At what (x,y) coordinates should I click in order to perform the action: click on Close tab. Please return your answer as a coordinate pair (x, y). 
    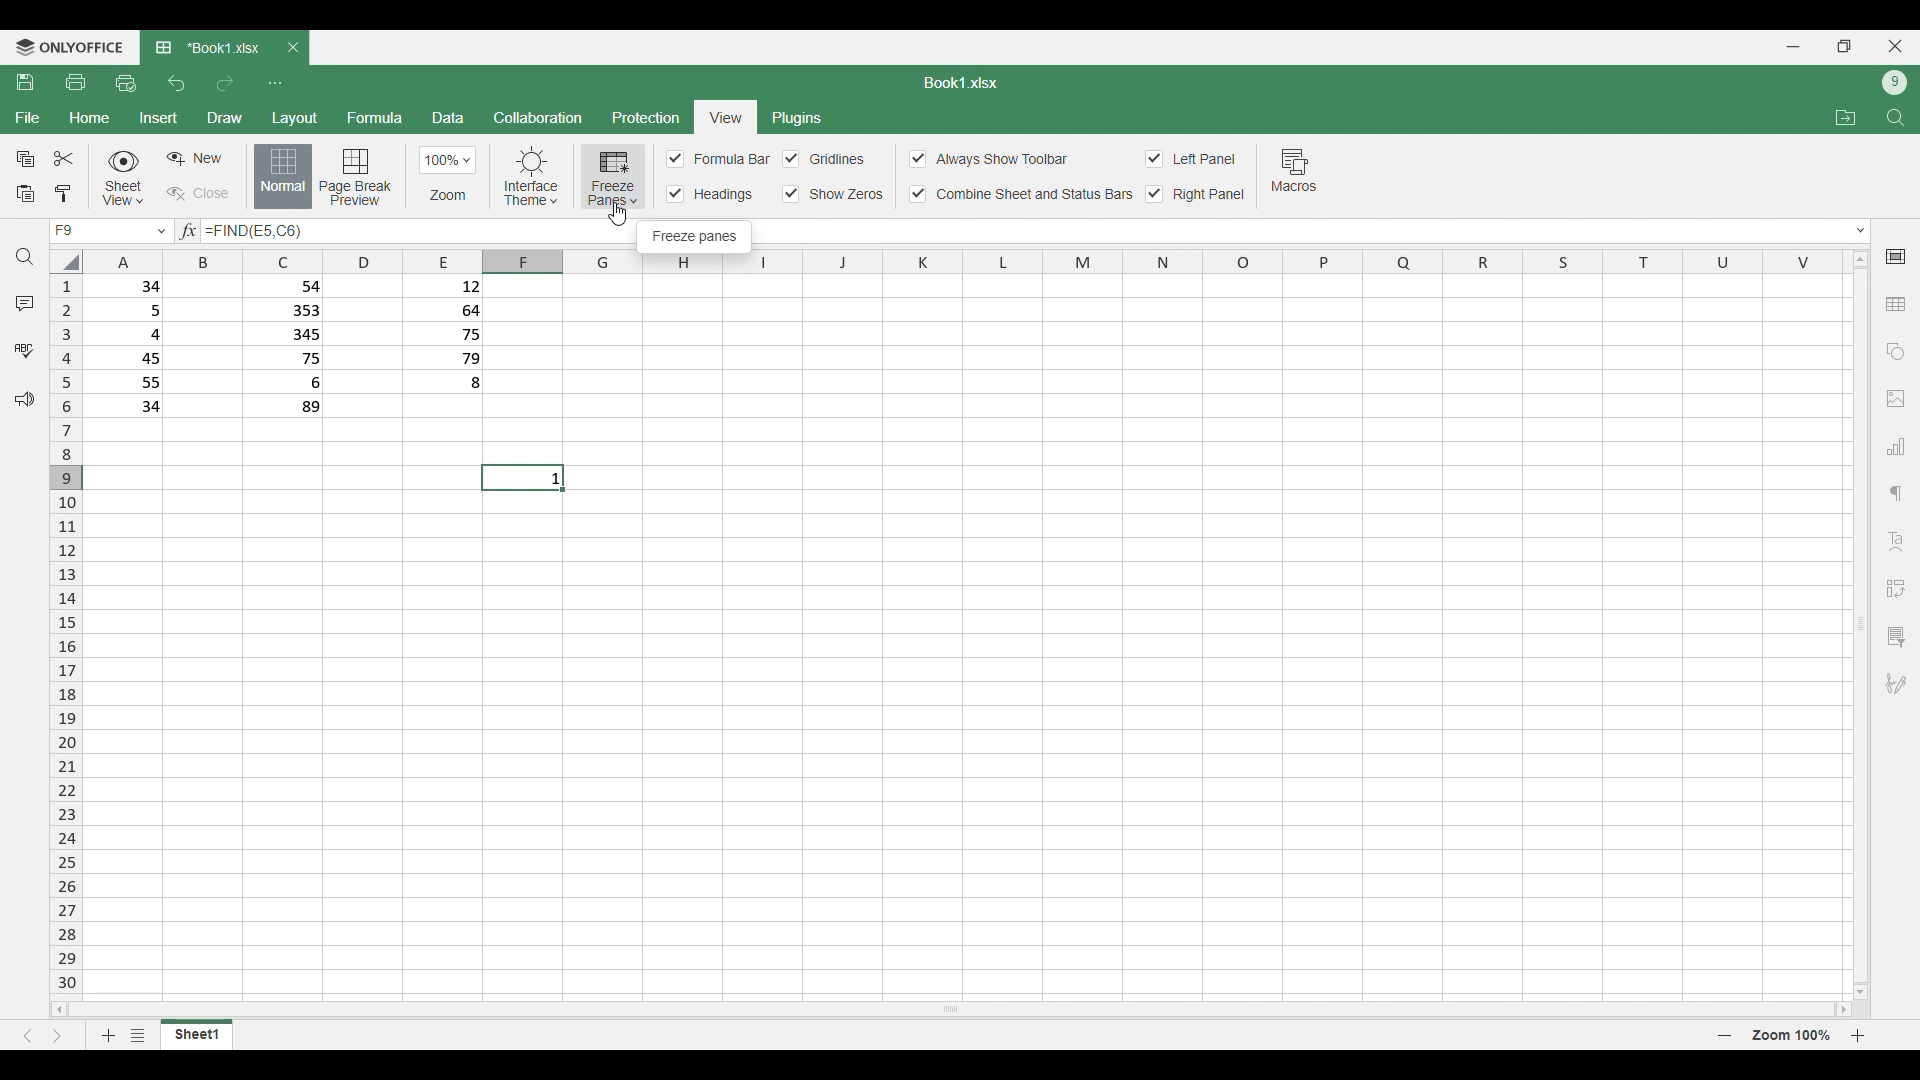
    Looking at the image, I should click on (293, 47).